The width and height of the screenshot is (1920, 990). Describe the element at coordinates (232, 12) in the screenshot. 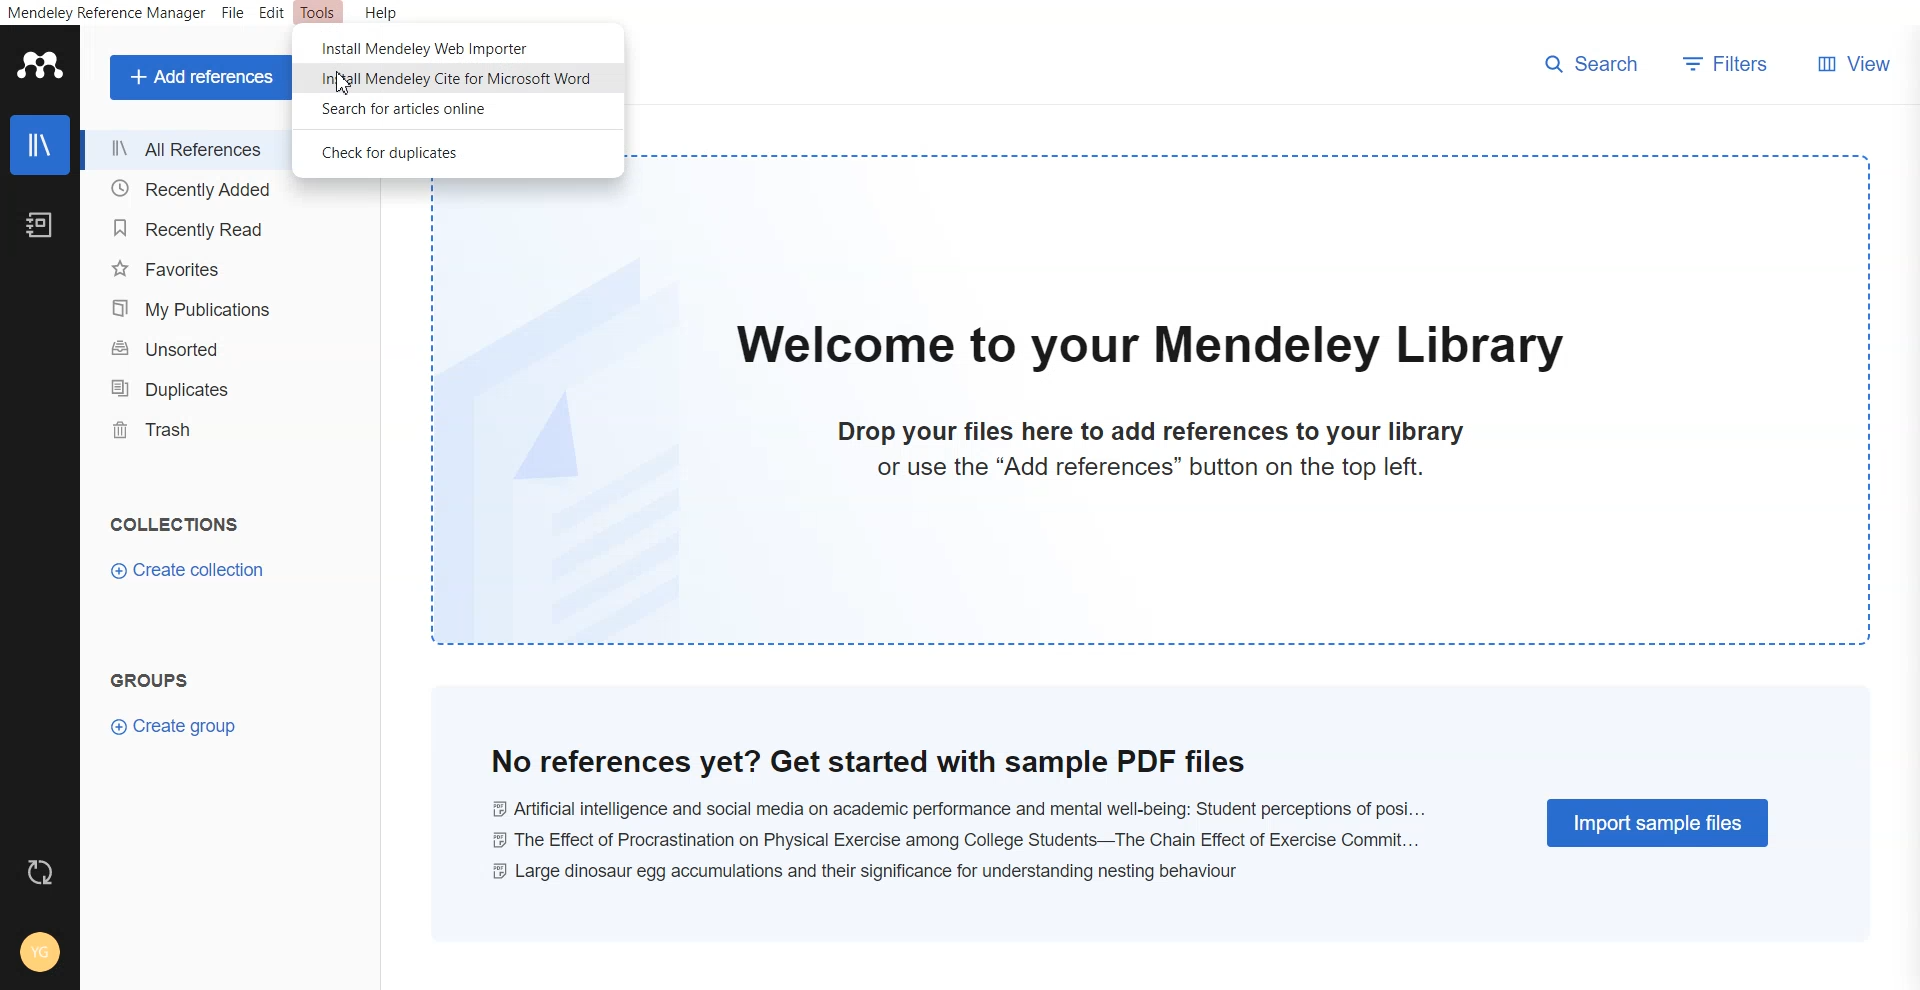

I see `File` at that location.